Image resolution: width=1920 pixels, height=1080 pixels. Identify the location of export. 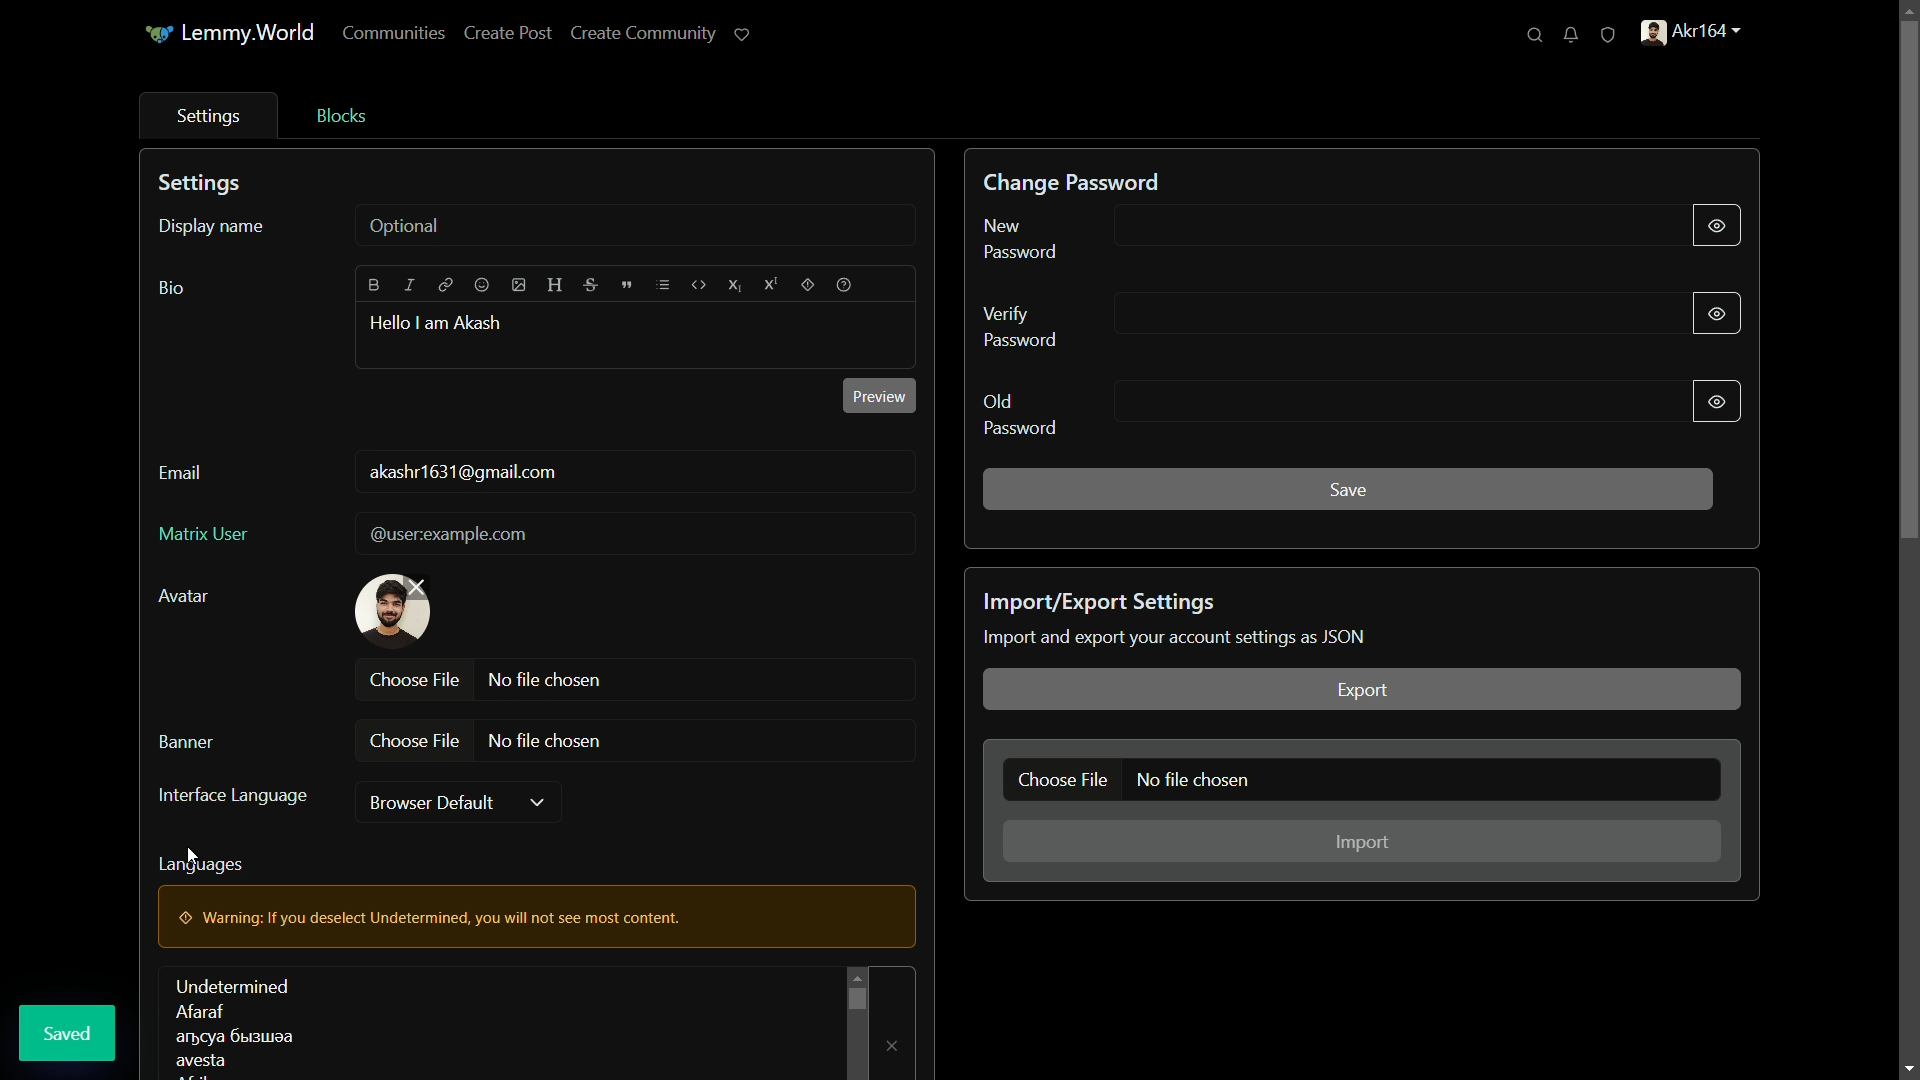
(1361, 688).